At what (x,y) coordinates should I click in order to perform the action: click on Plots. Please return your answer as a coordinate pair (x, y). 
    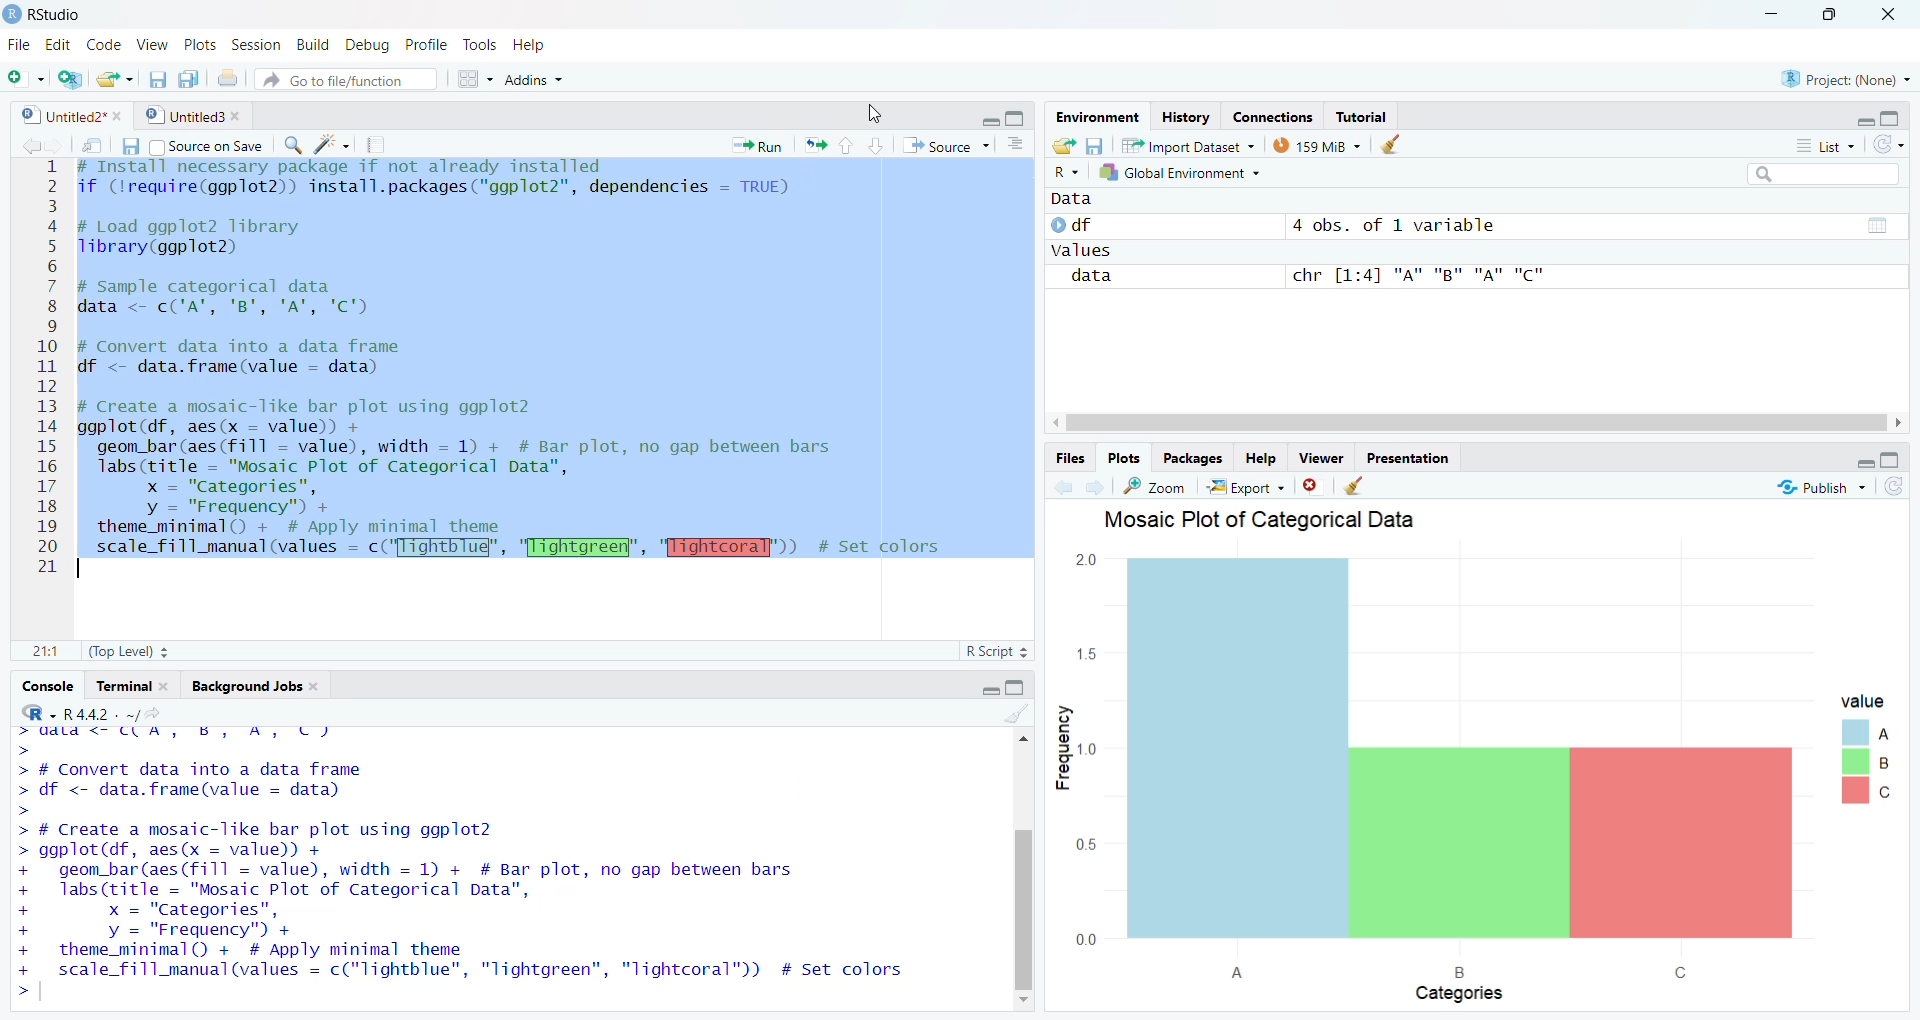
    Looking at the image, I should click on (1122, 458).